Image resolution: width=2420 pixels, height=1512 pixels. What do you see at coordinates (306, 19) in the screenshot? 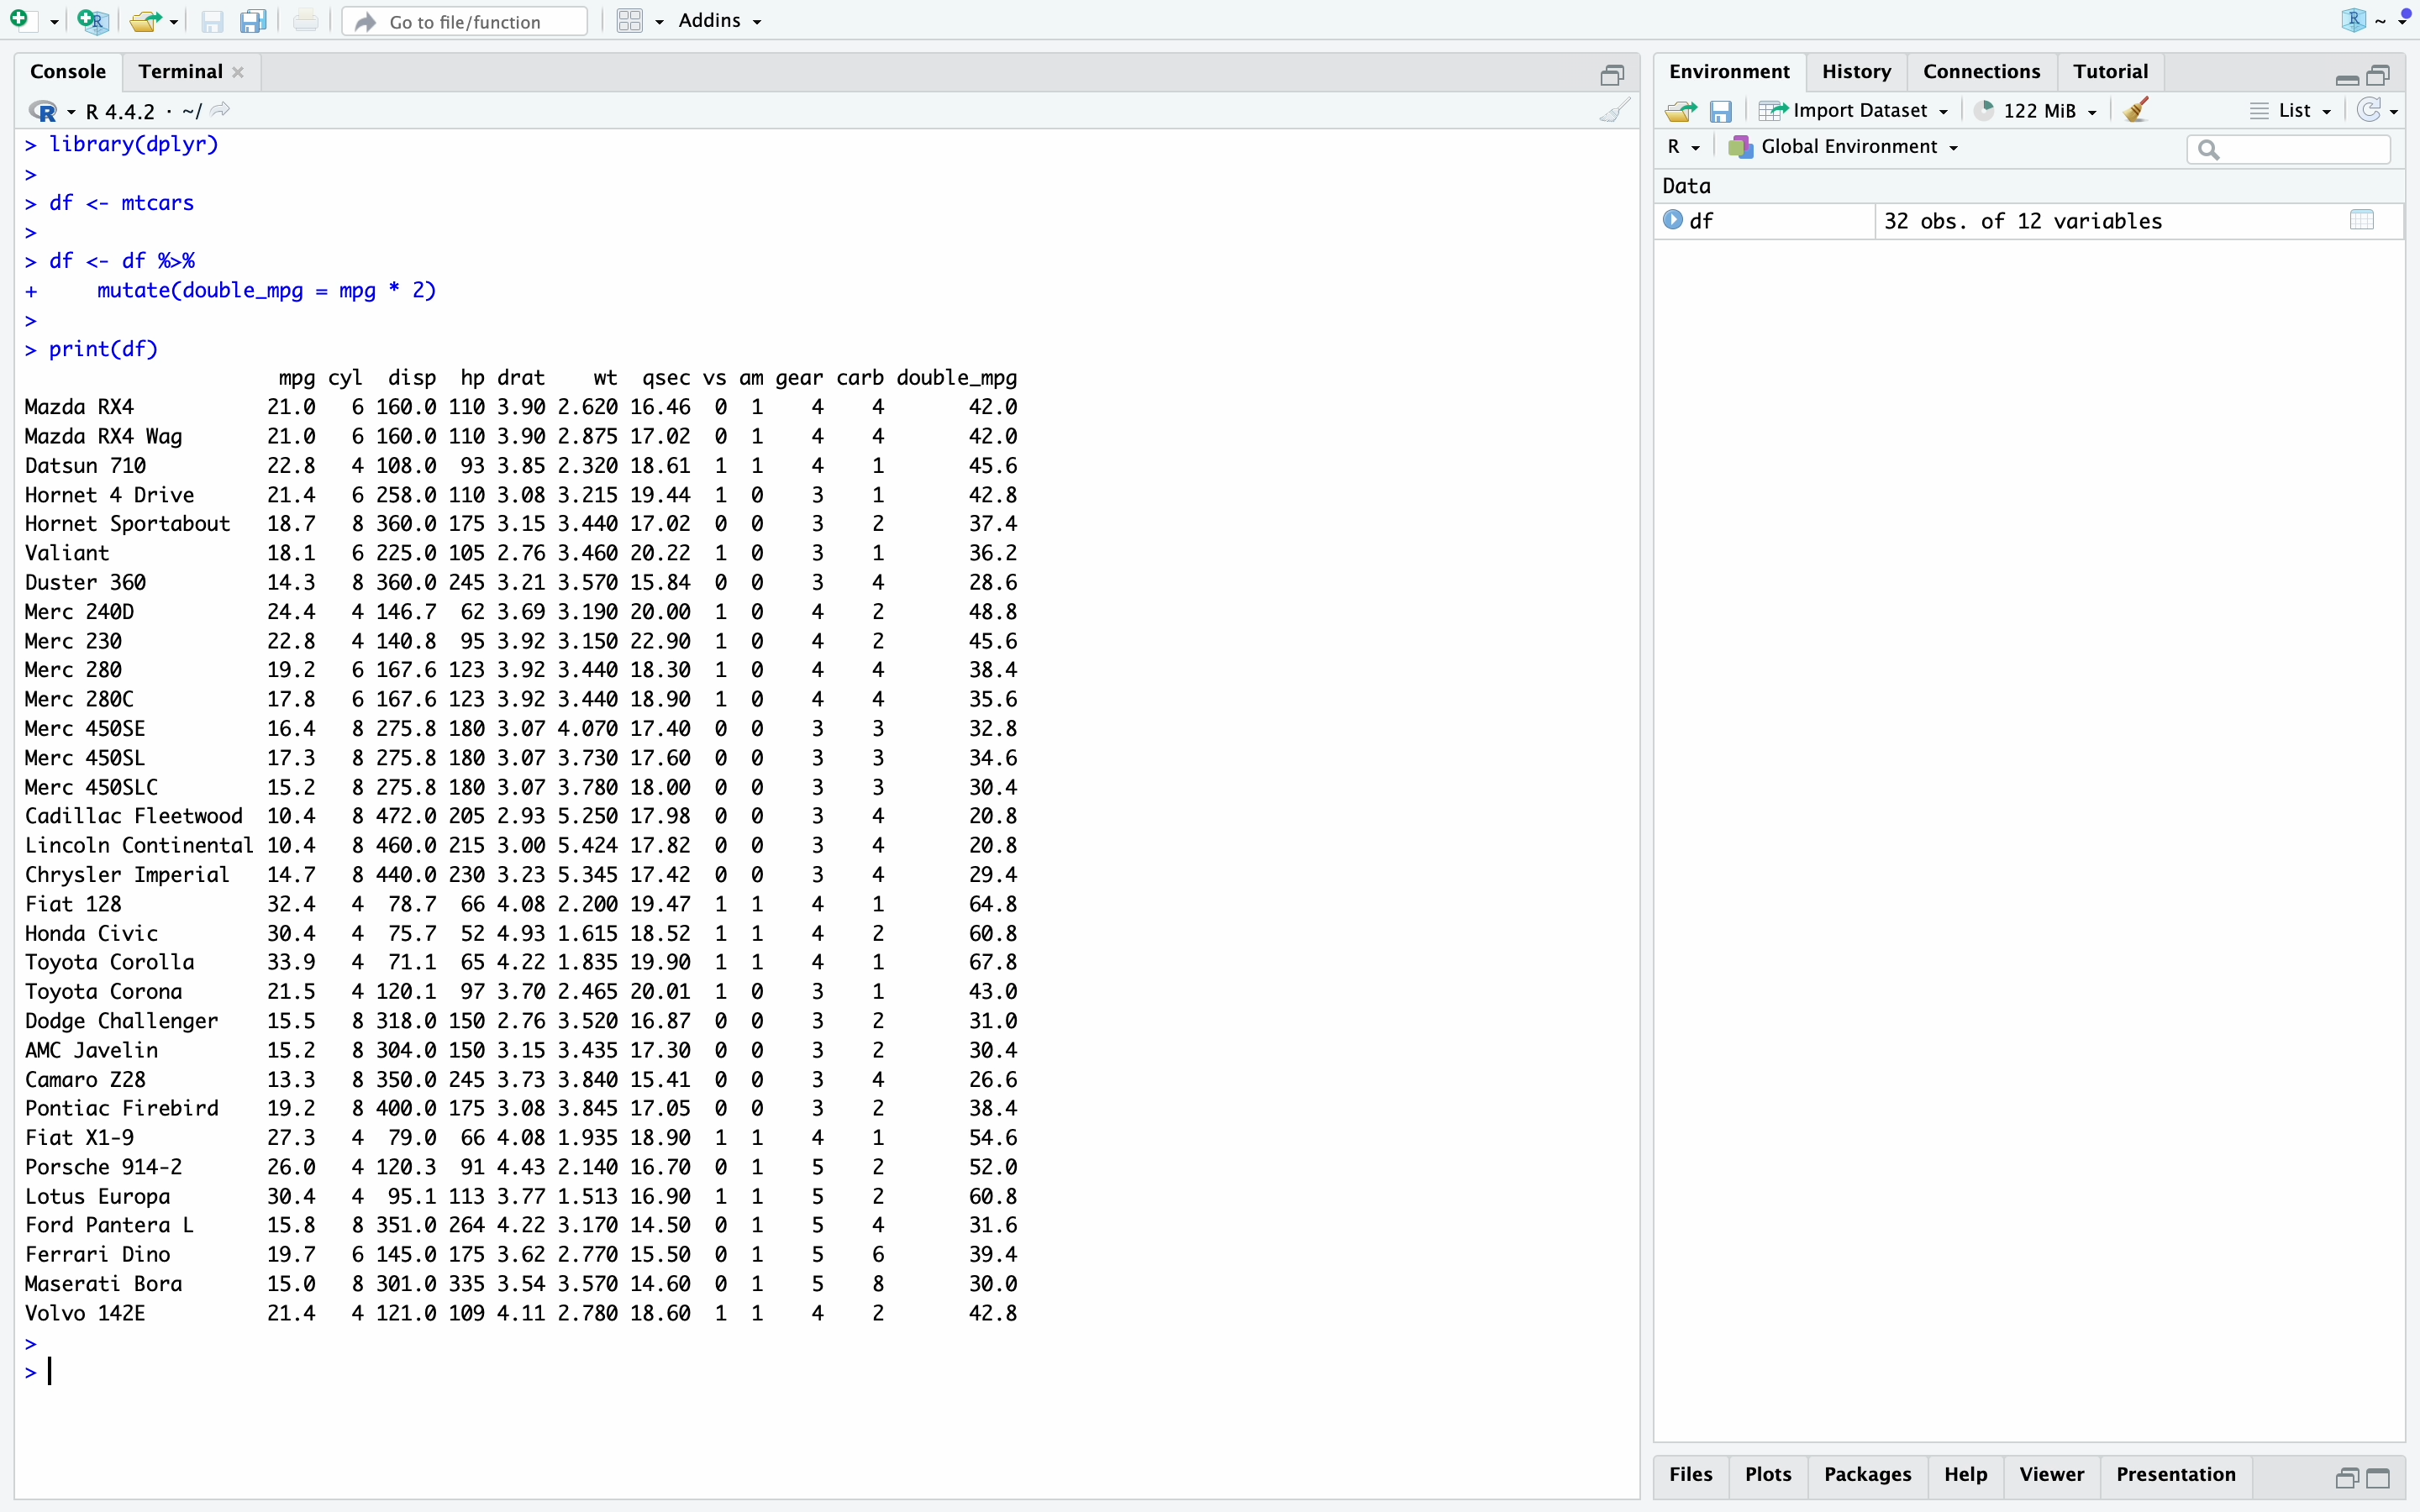
I see `print` at bounding box center [306, 19].